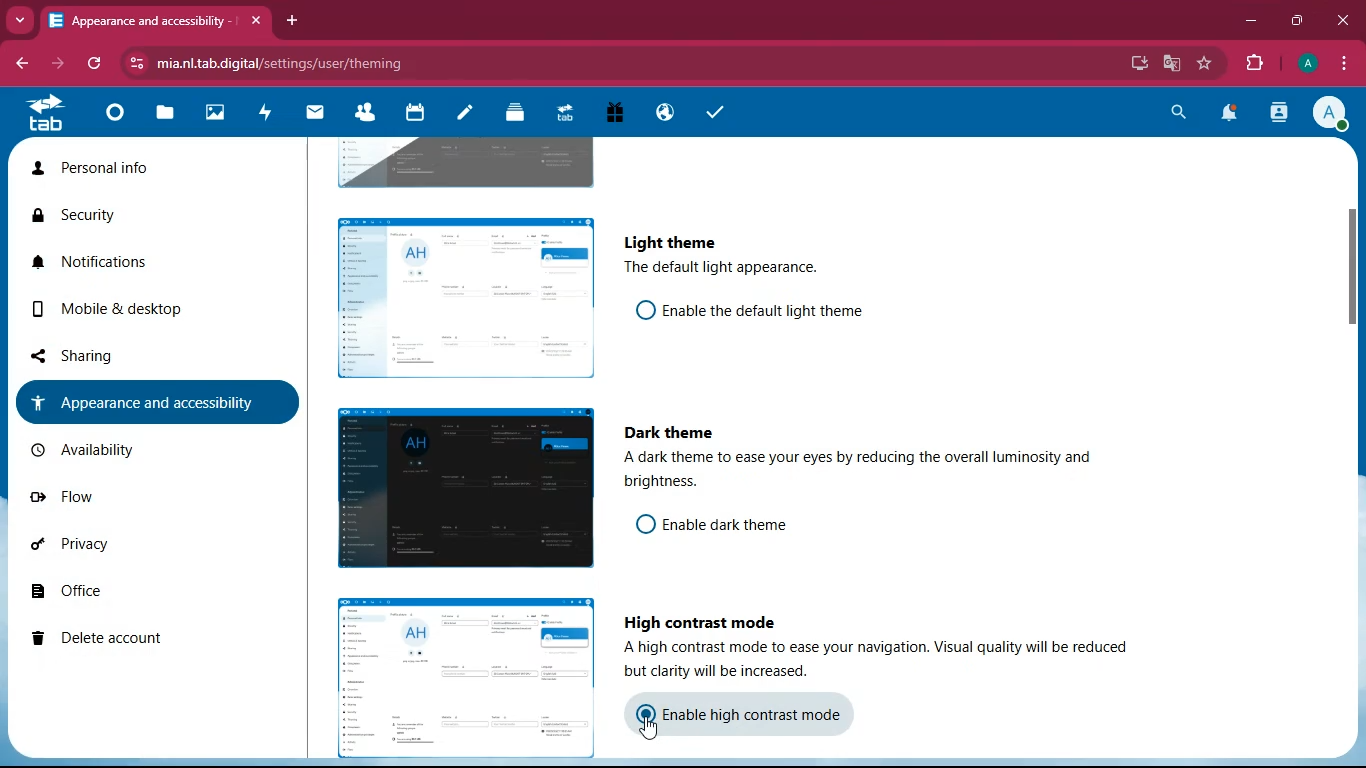  I want to click on extension, so click(1257, 64).